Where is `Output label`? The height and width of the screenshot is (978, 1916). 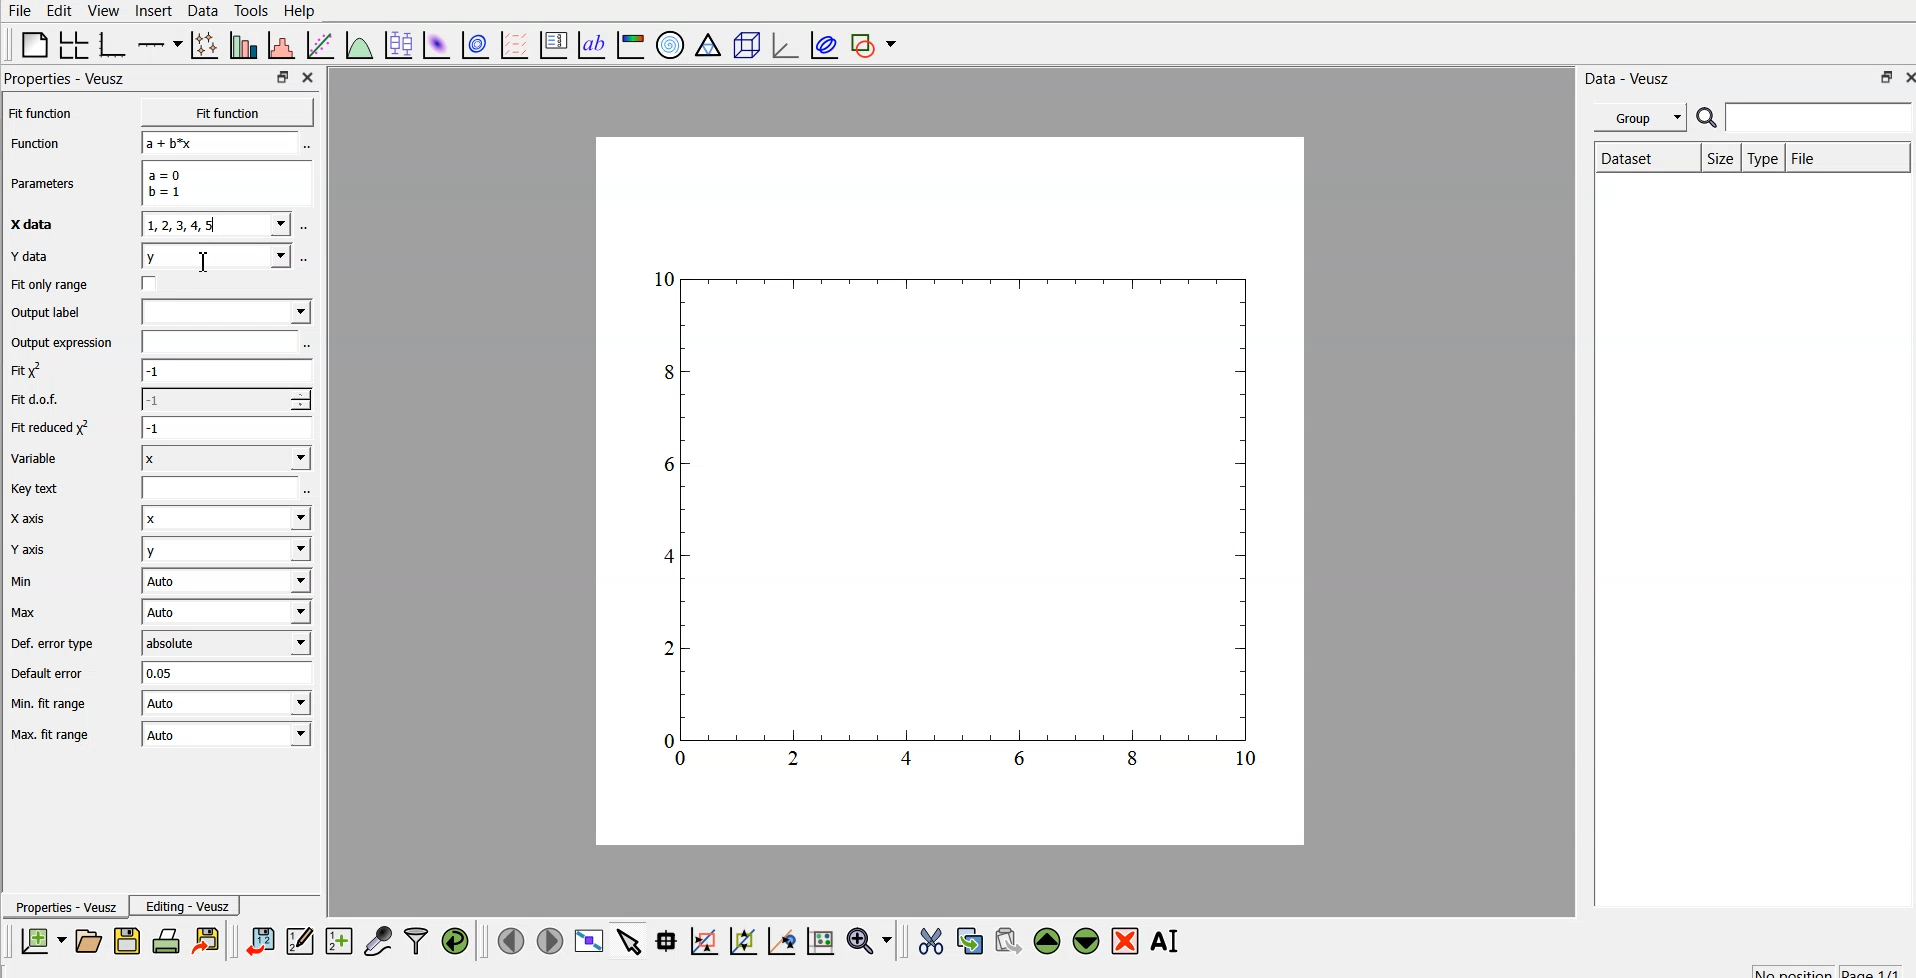 Output label is located at coordinates (62, 312).